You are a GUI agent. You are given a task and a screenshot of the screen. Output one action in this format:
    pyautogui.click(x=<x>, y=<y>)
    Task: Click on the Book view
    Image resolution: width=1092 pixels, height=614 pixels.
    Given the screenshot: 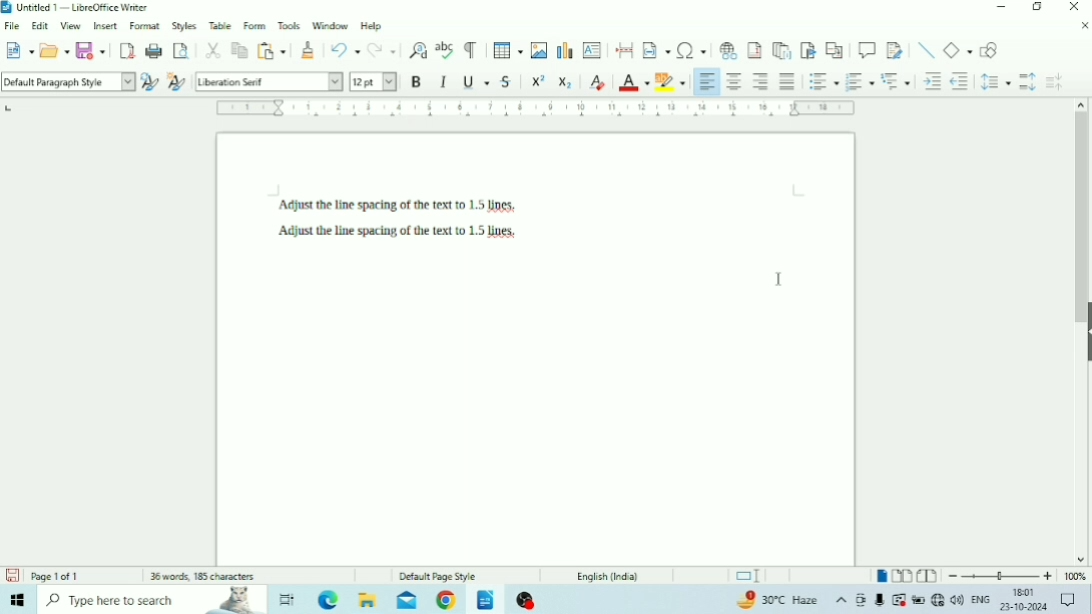 What is the action you would take?
    pyautogui.click(x=926, y=575)
    